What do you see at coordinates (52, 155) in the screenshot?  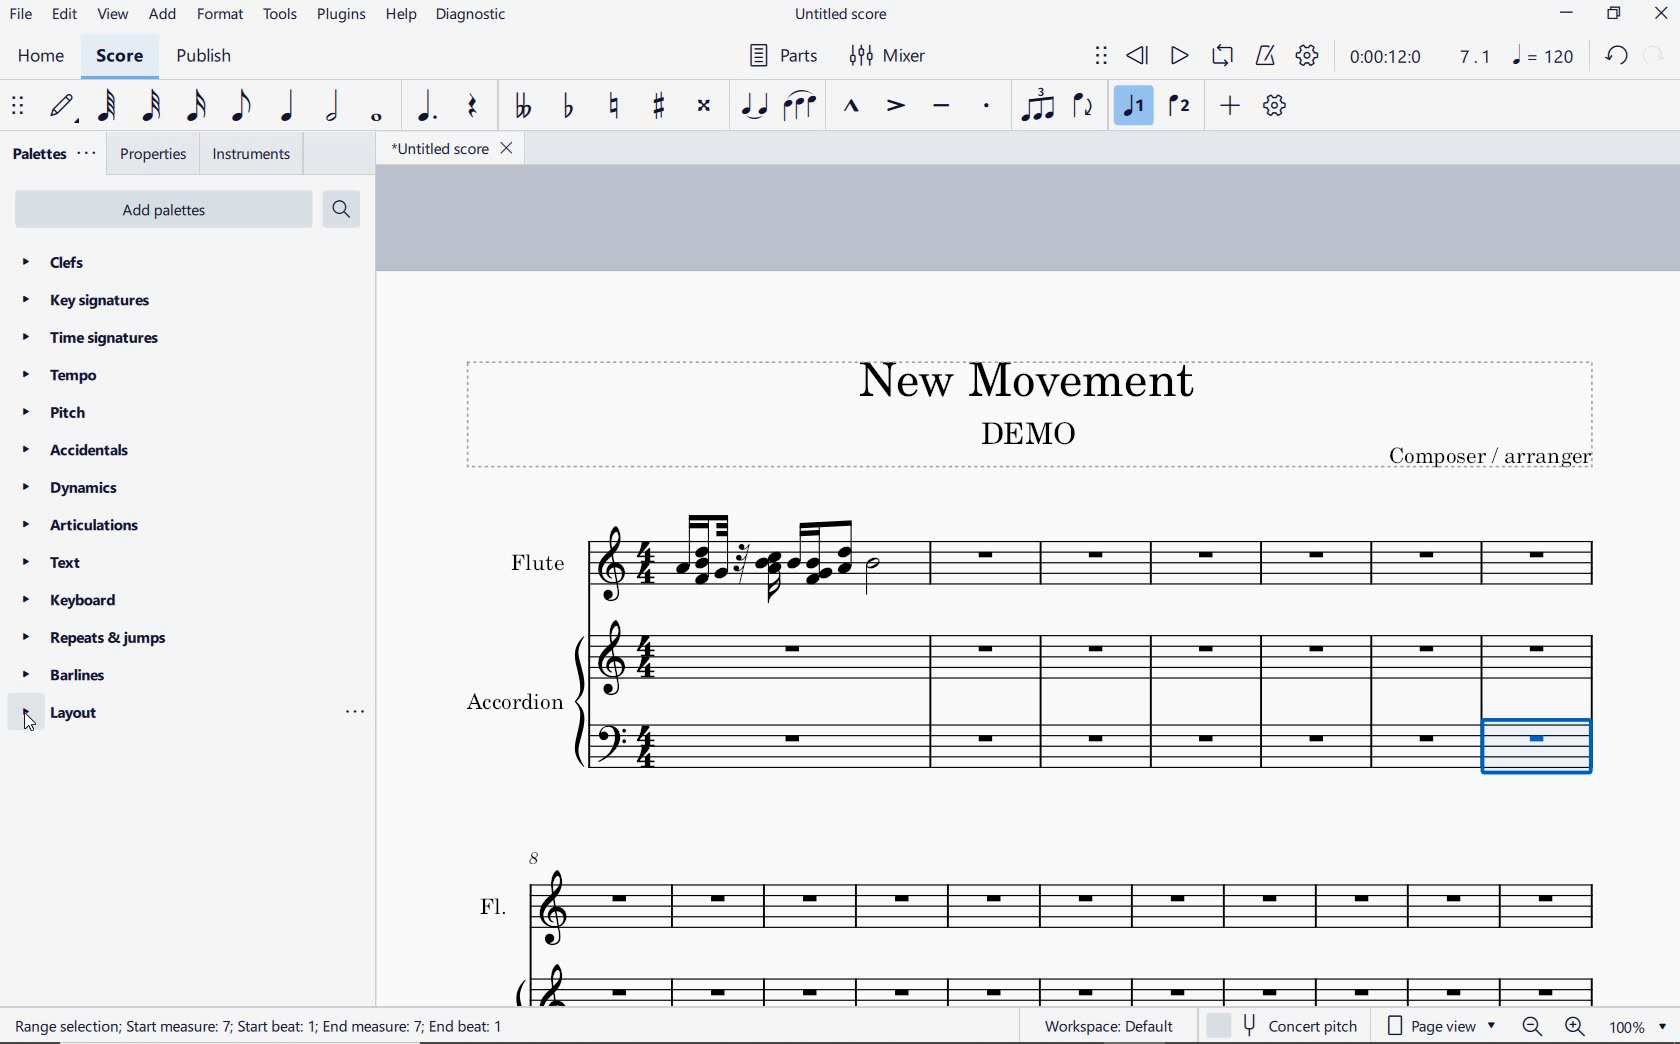 I see `palettes` at bounding box center [52, 155].